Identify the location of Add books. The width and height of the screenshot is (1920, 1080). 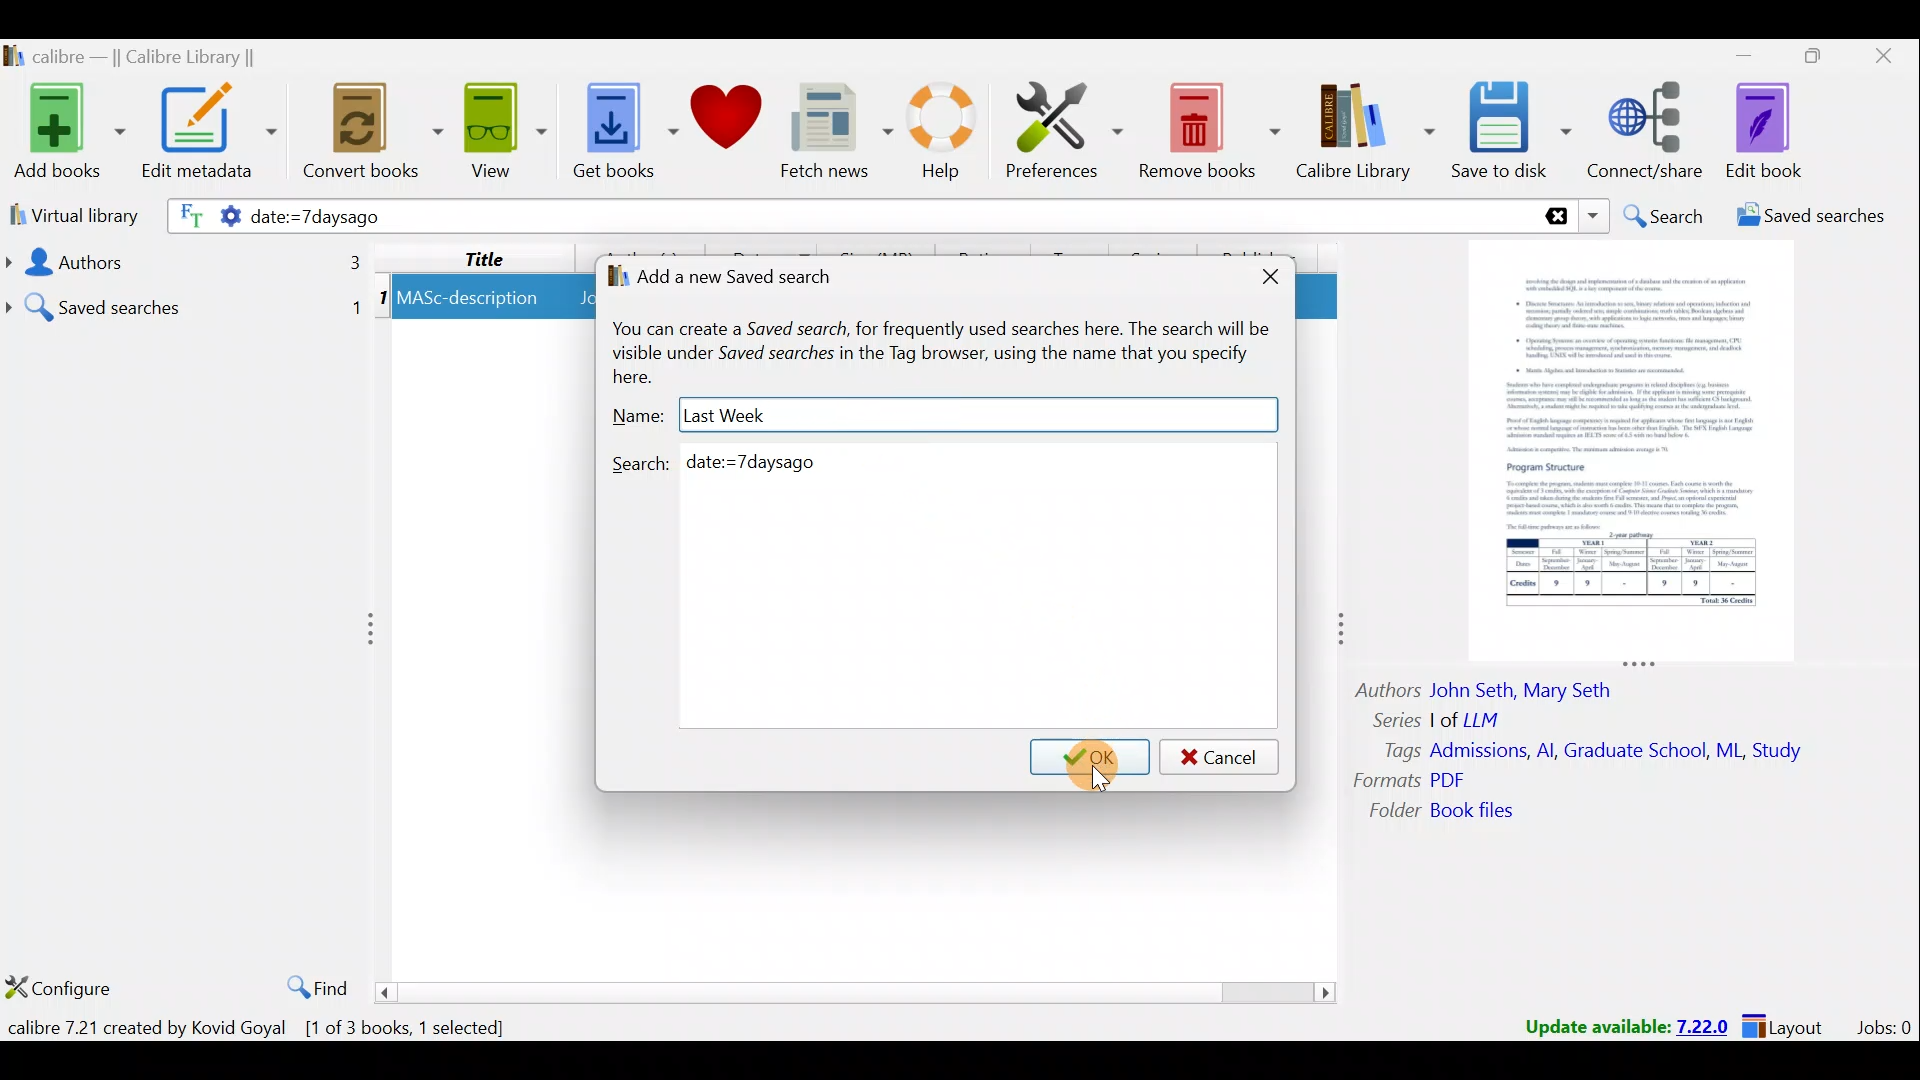
(65, 128).